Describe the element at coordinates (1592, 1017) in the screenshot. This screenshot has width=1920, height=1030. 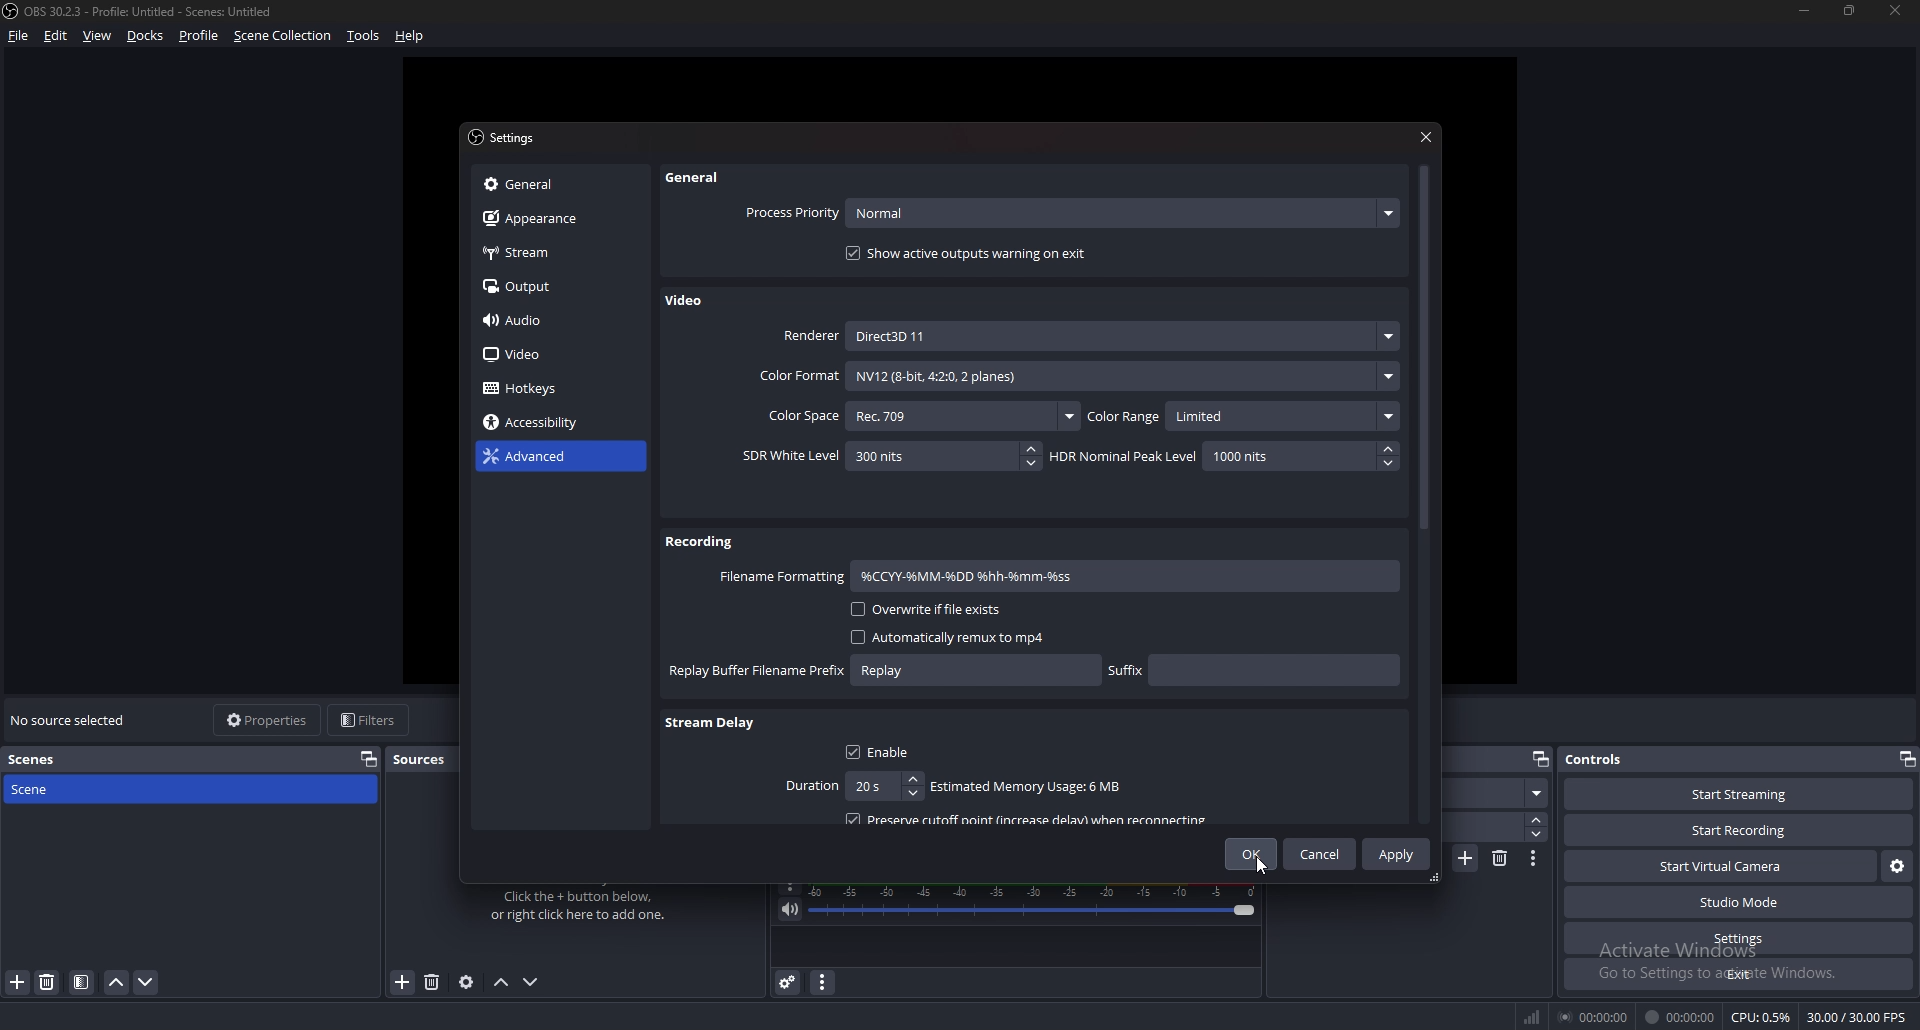
I see `00:00:00` at that location.